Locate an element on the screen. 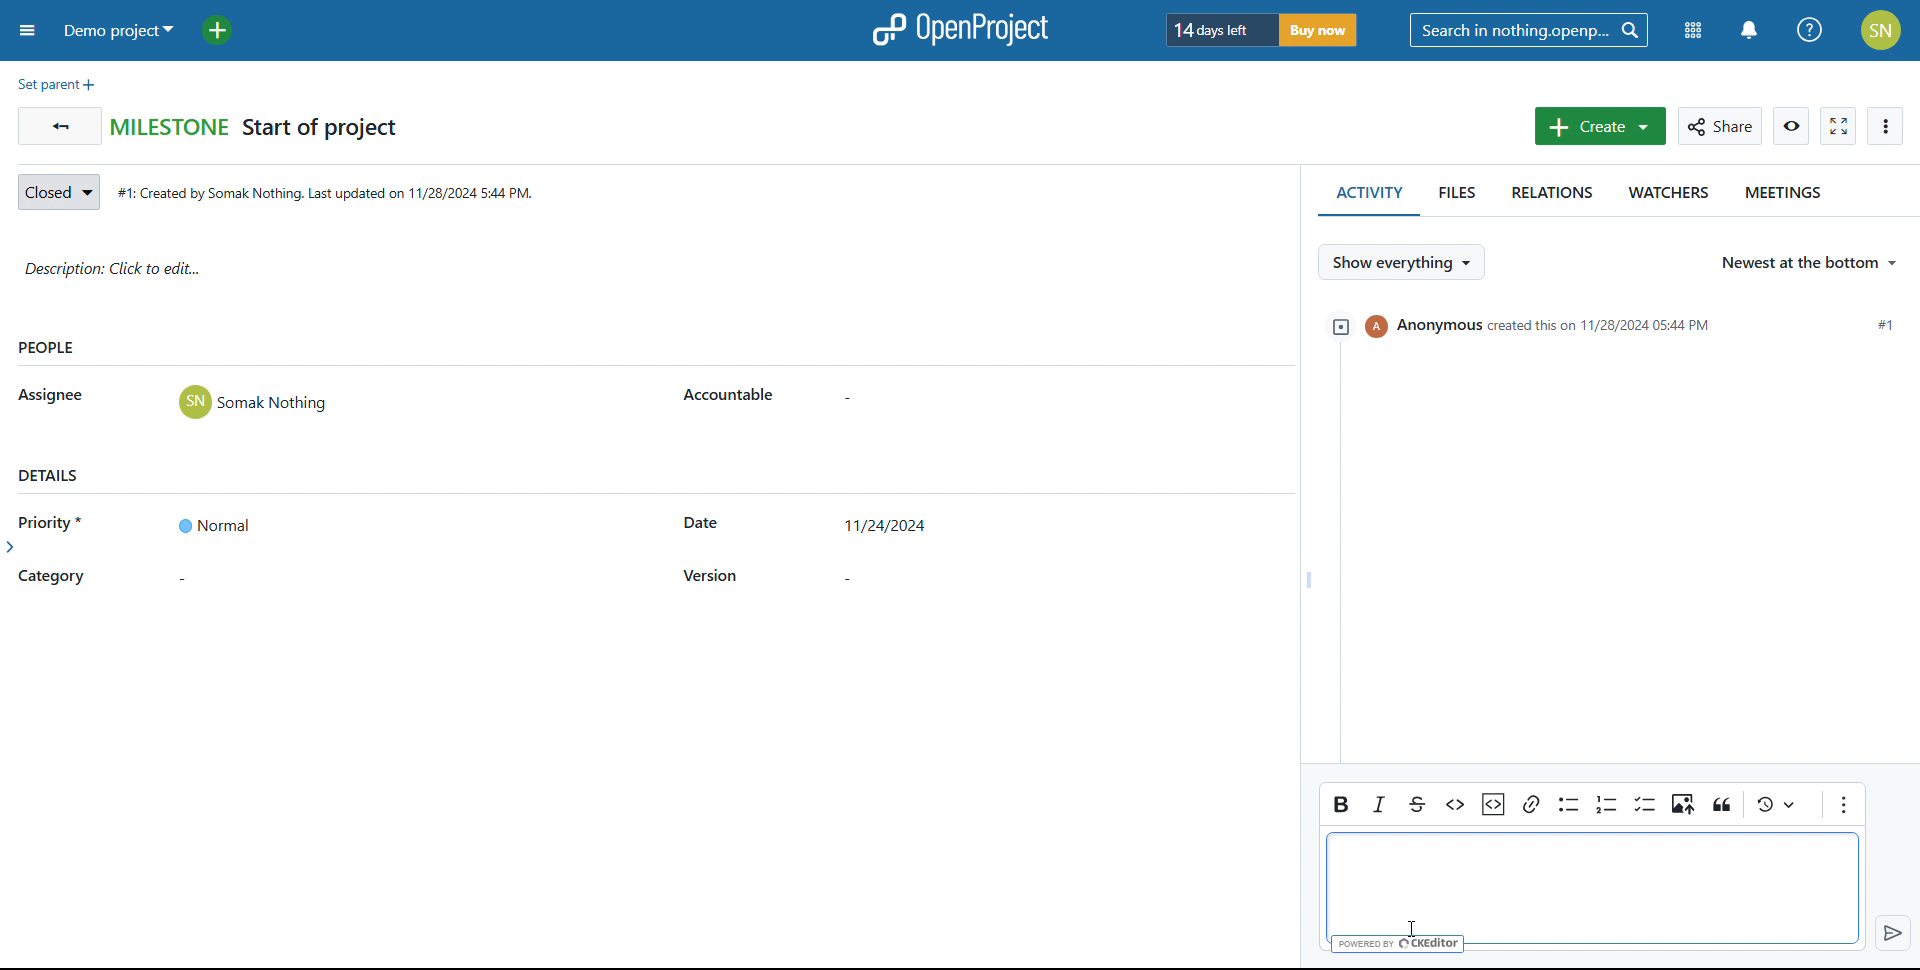 The image size is (1920, 970). strikethrough is located at coordinates (1415, 804).